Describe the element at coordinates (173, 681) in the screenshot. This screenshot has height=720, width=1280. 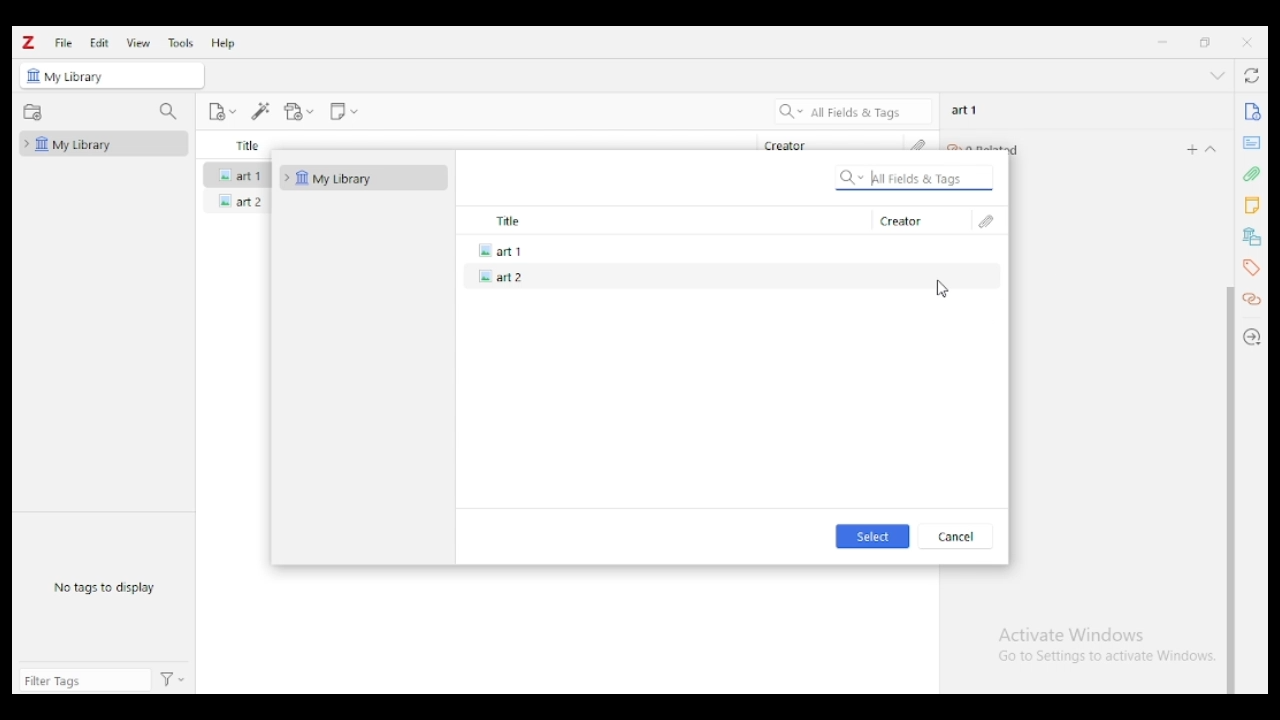
I see `actions` at that location.